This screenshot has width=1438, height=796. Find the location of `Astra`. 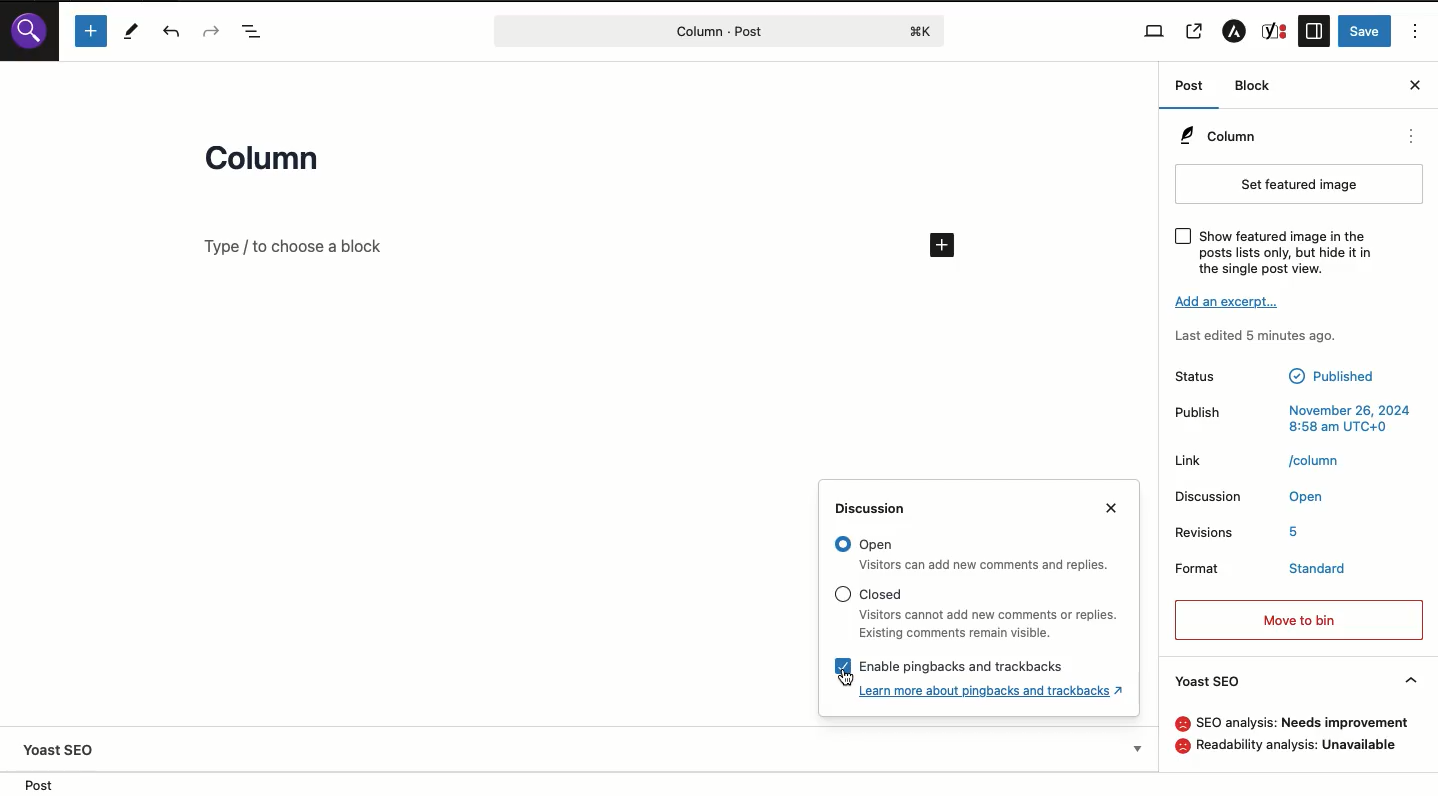

Astra is located at coordinates (1237, 31).